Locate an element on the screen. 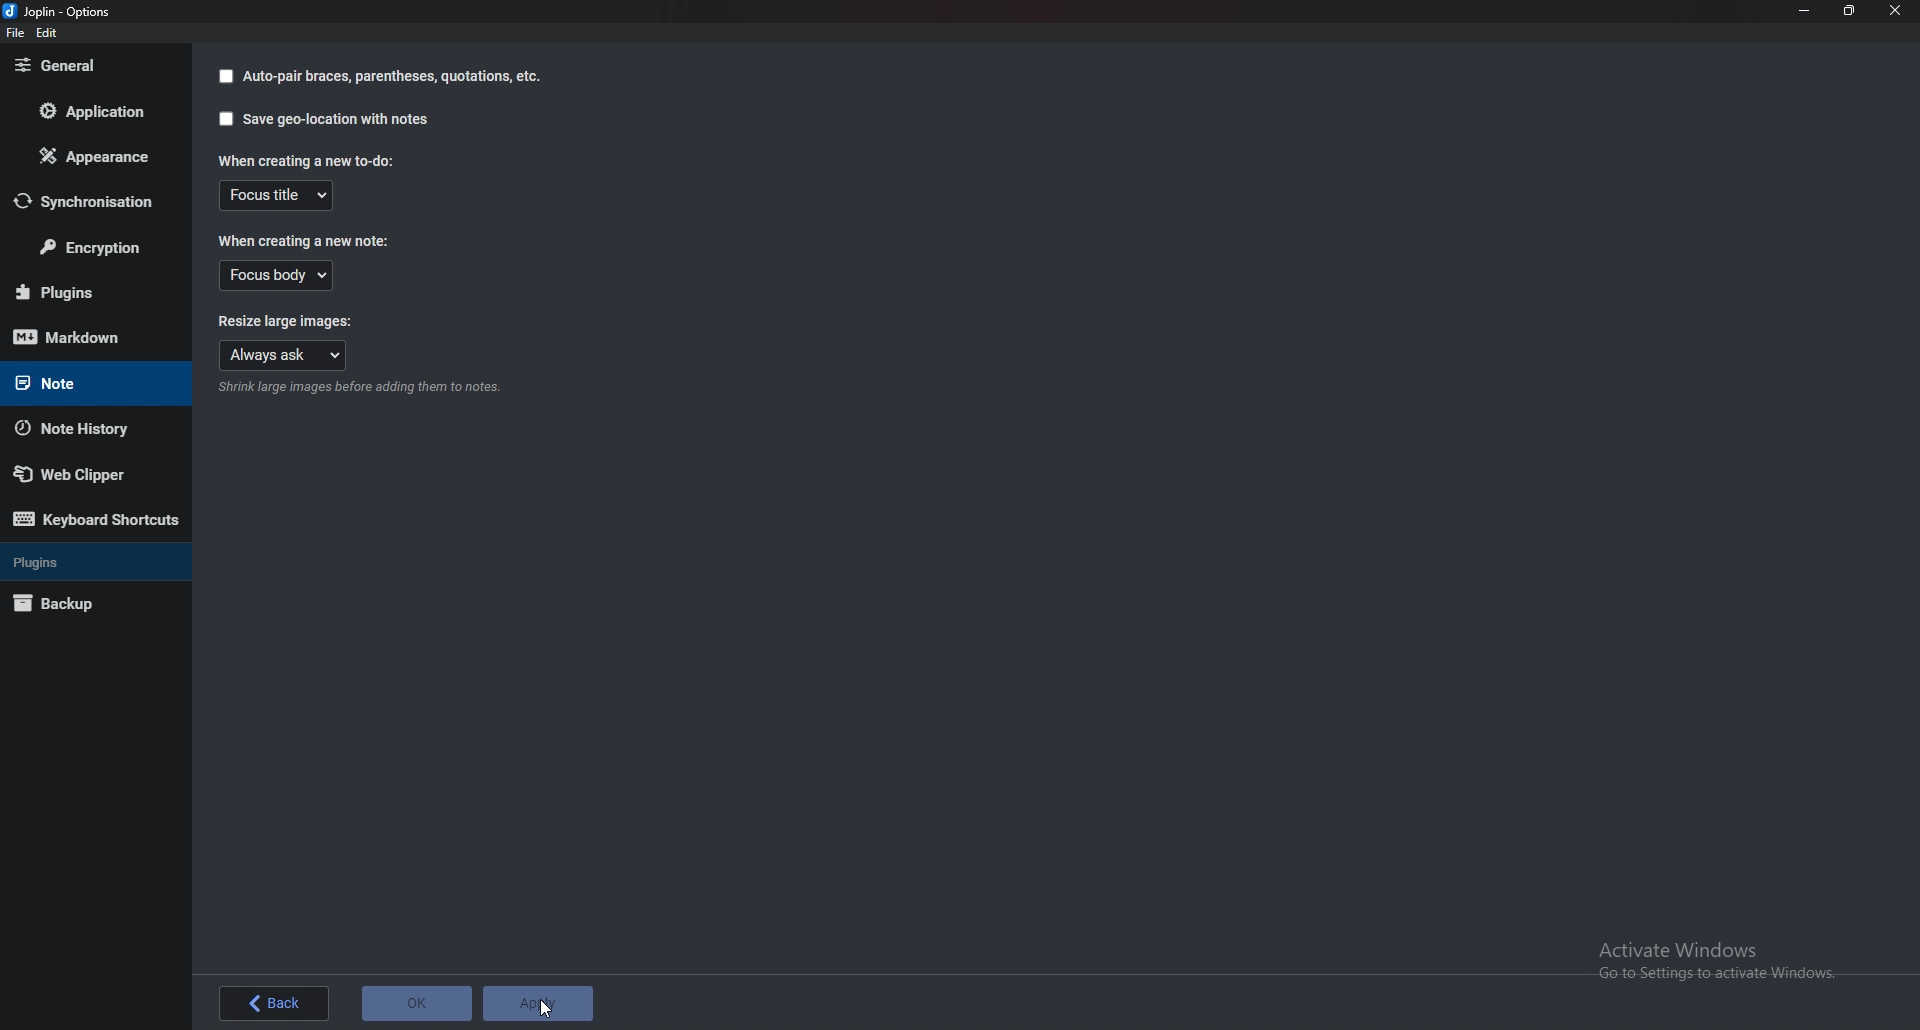  checkbox is located at coordinates (225, 119).